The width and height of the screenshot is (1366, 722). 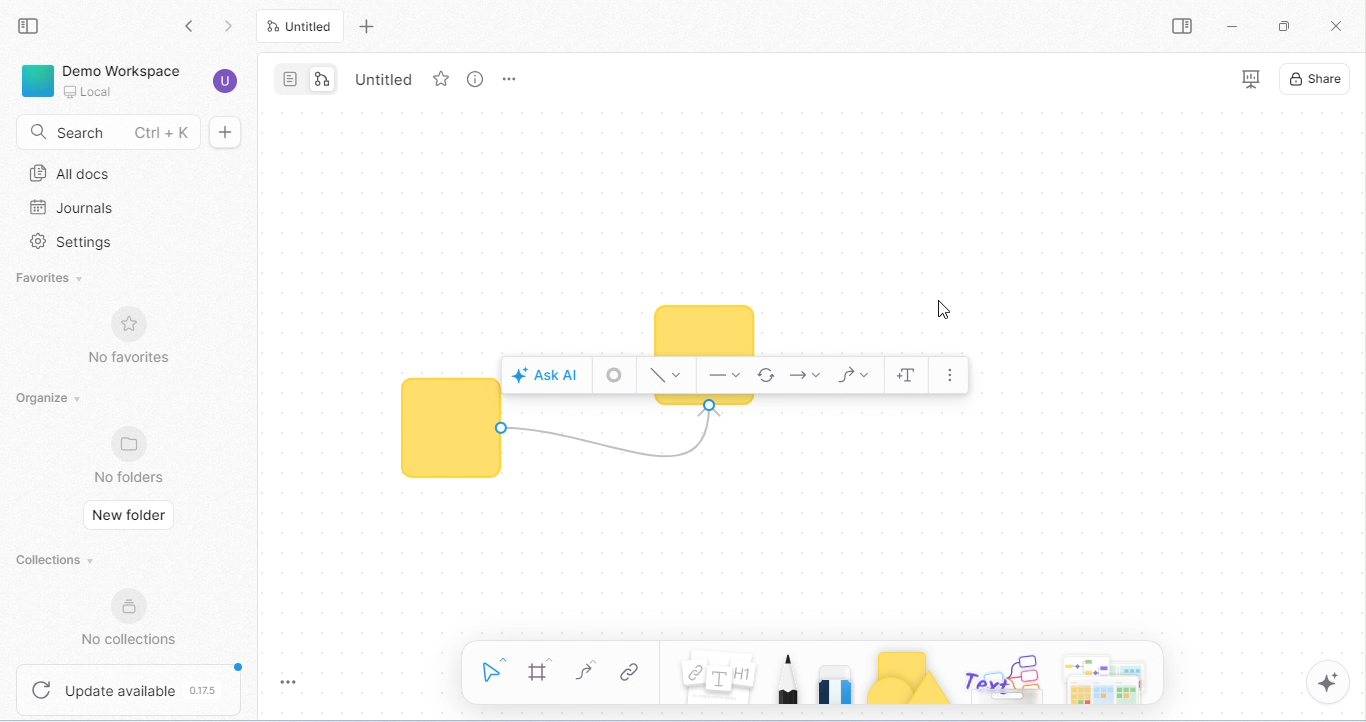 What do you see at coordinates (944, 309) in the screenshot?
I see `cursor movement` at bounding box center [944, 309].